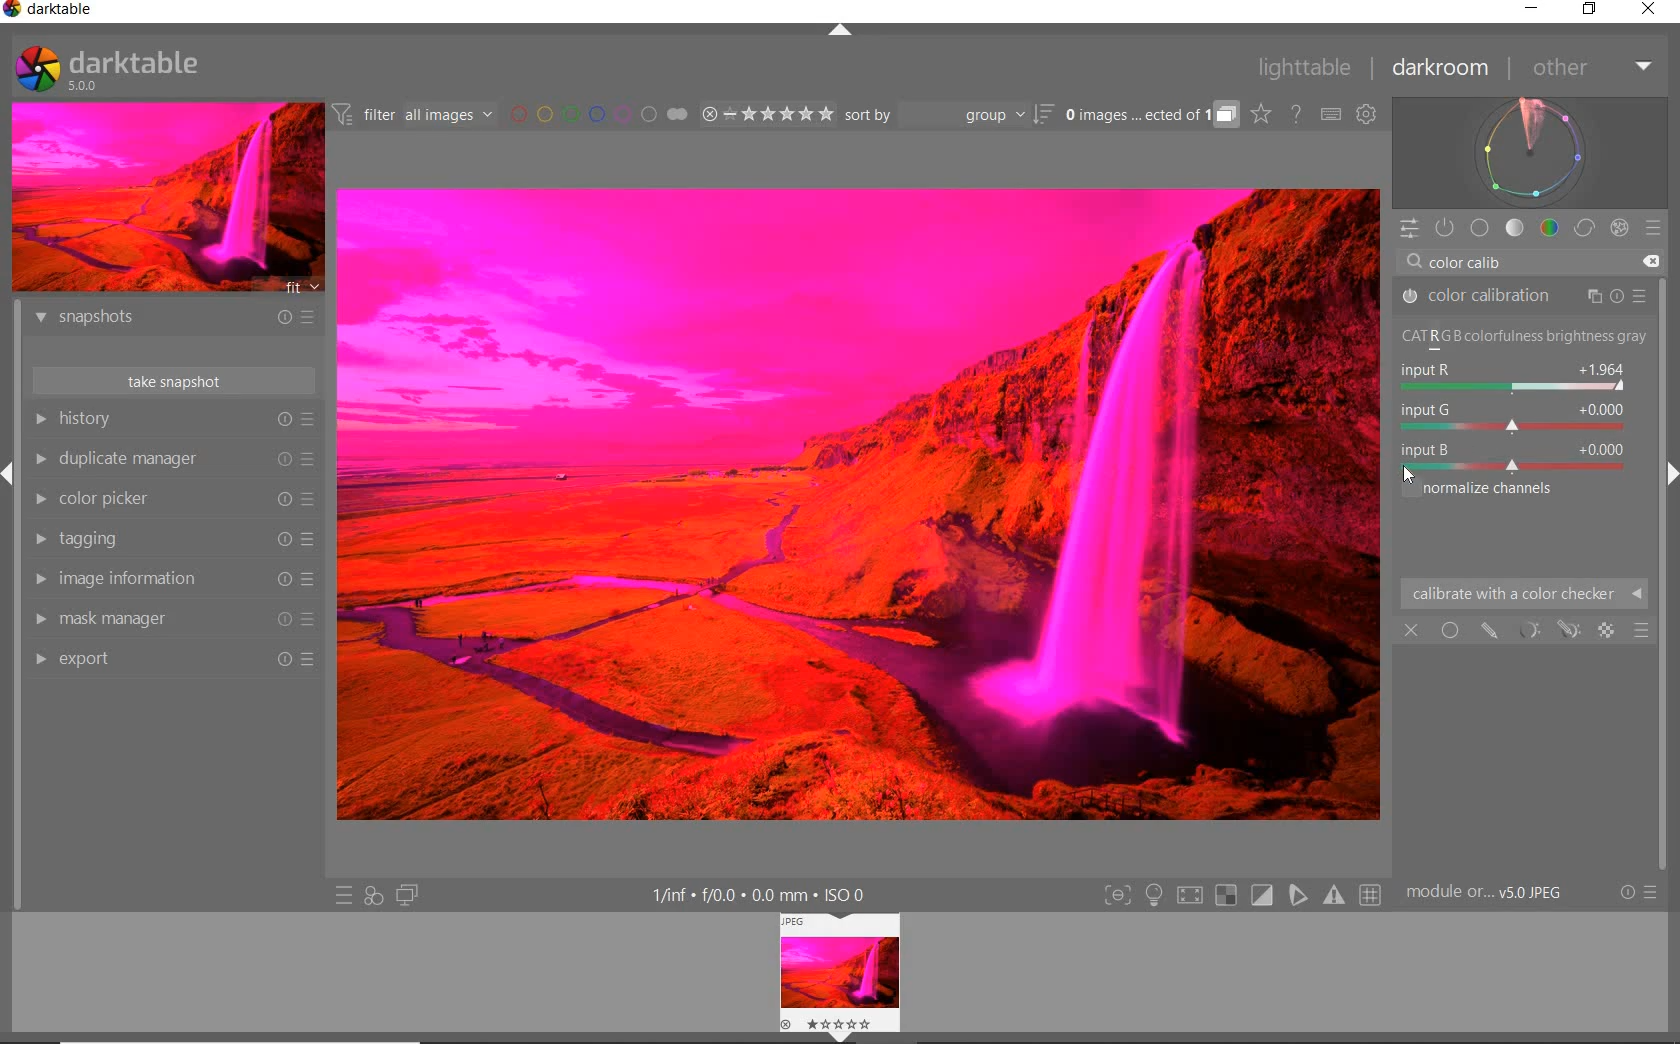  What do you see at coordinates (1510, 377) in the screenshot?
I see `INPUT R` at bounding box center [1510, 377].